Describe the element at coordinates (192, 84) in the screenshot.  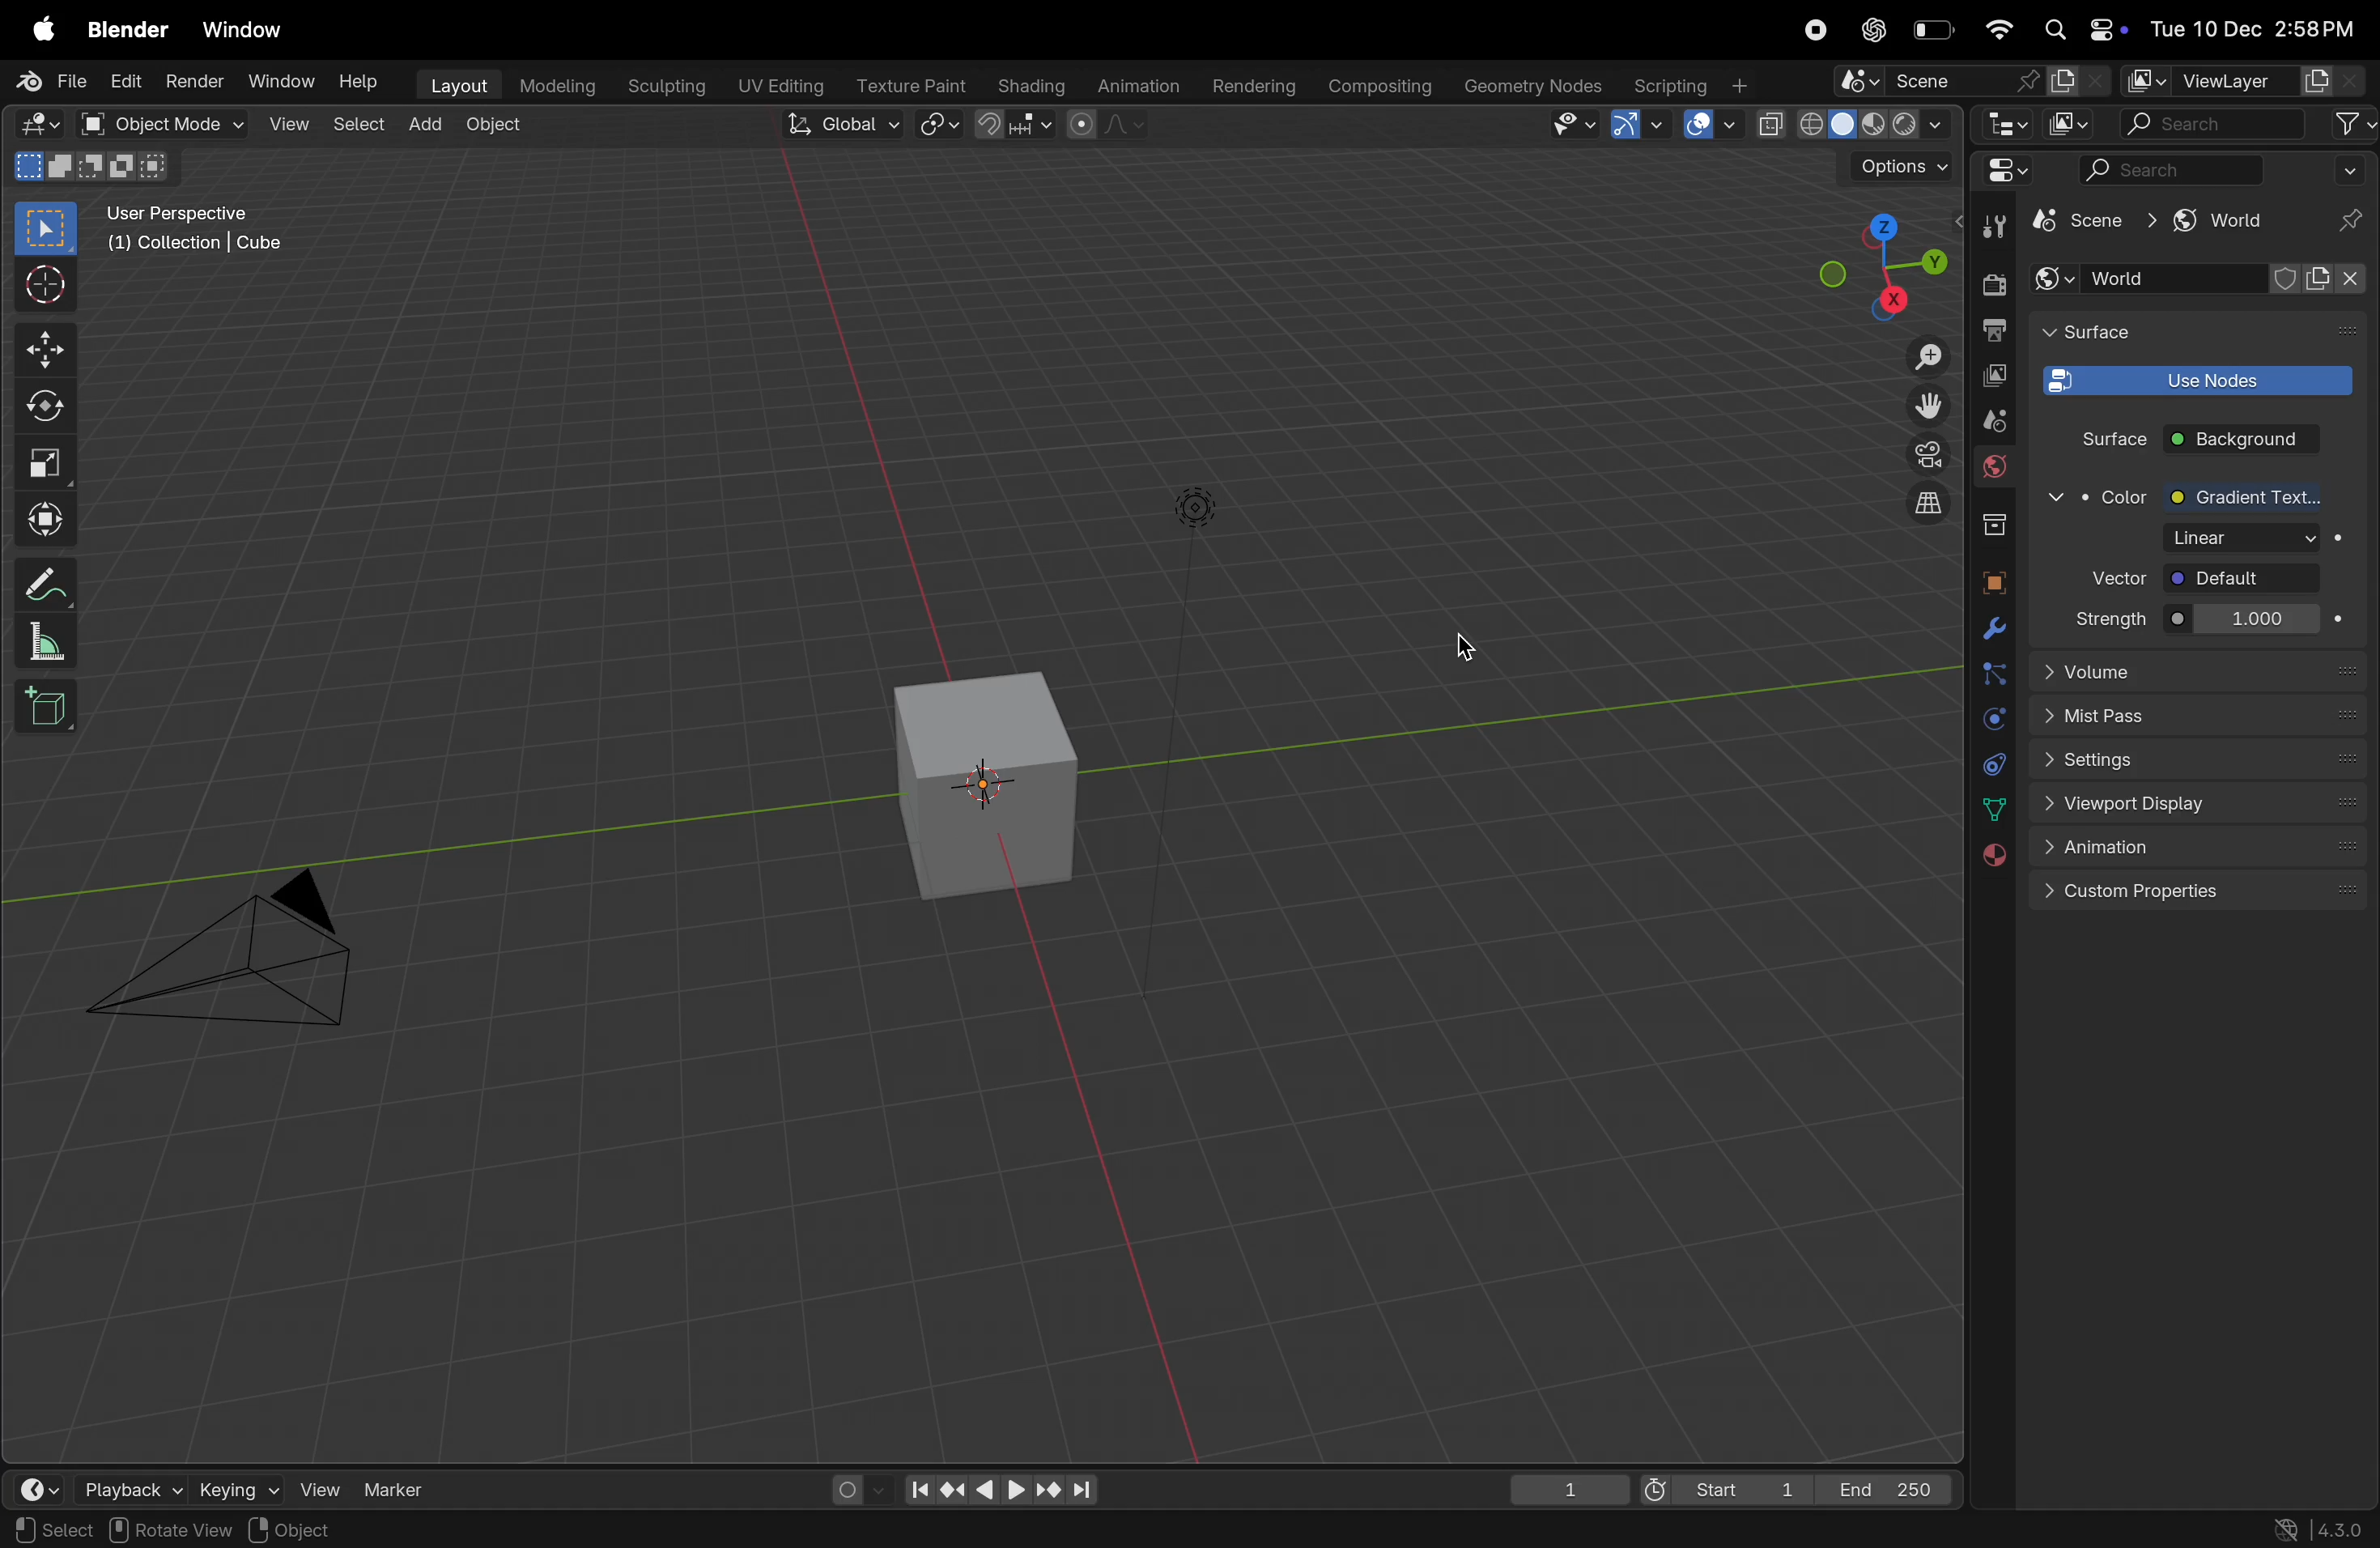
I see `Render` at that location.